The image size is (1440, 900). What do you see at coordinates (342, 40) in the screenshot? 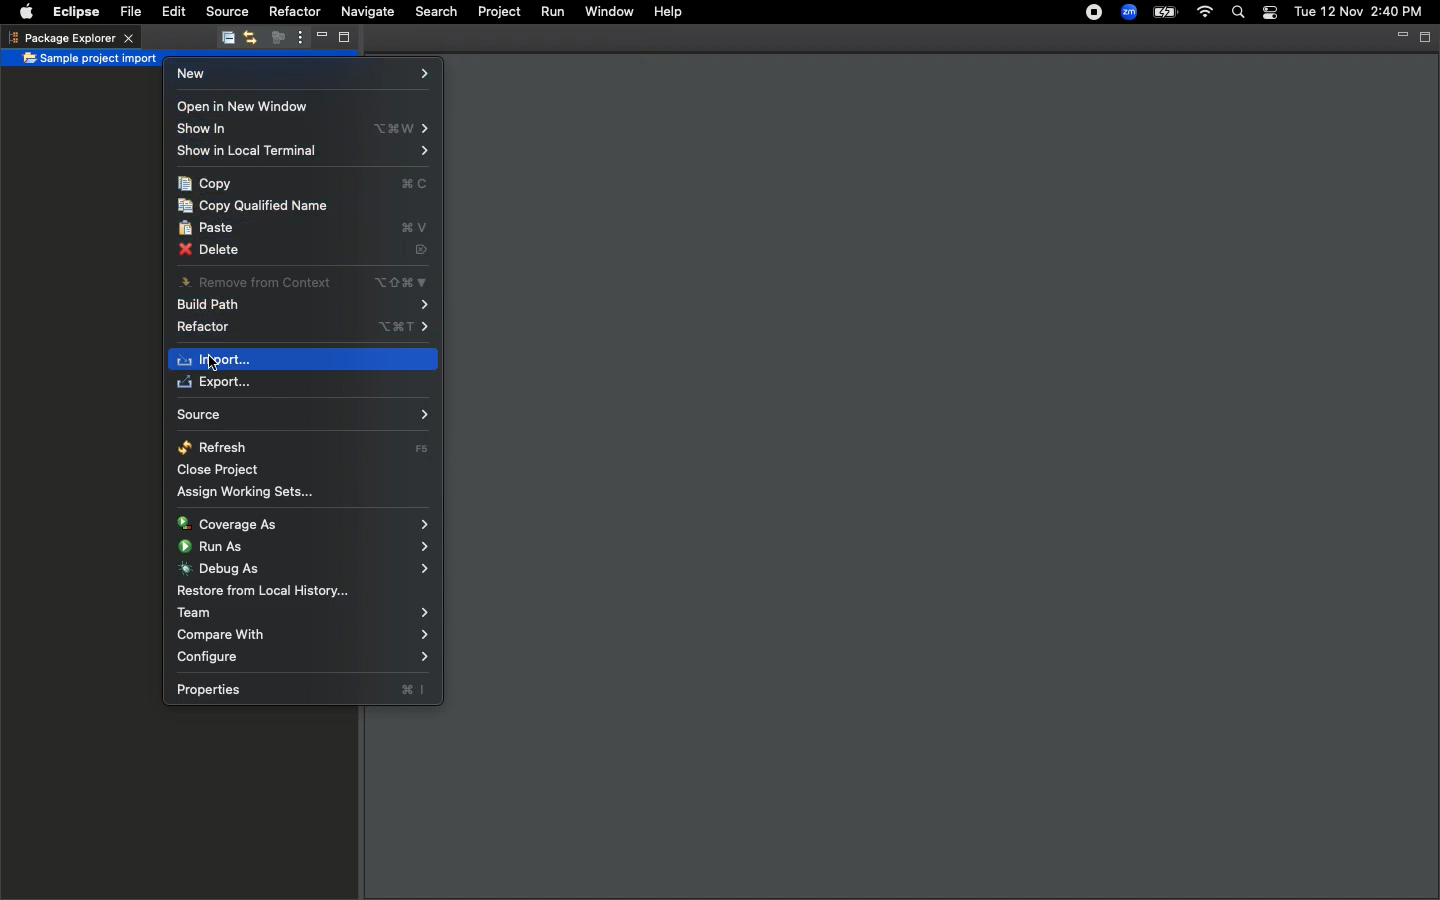
I see `Maximize` at bounding box center [342, 40].